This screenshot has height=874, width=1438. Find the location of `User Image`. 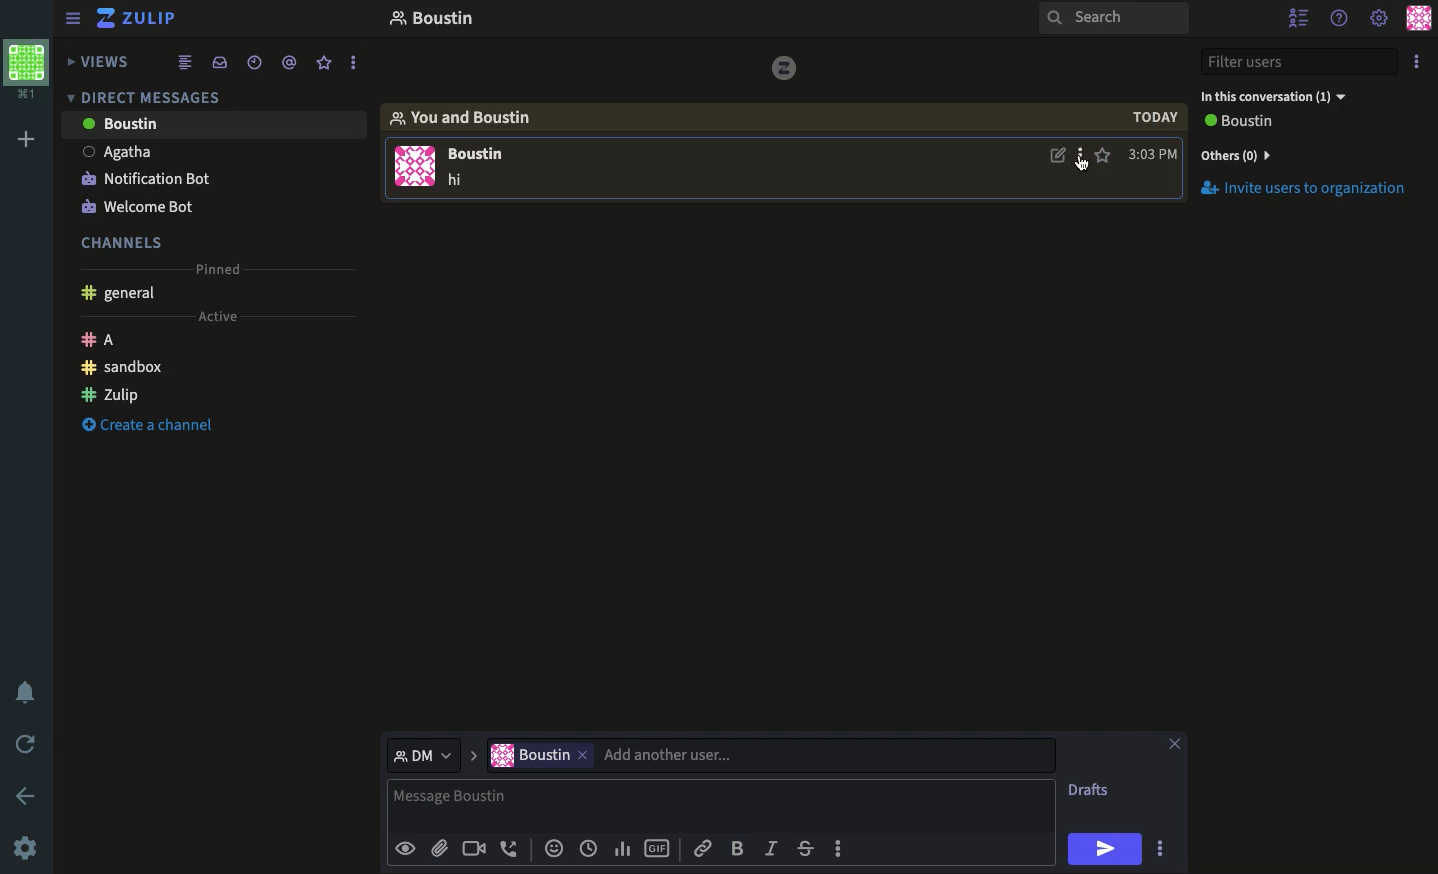

User Image is located at coordinates (415, 170).